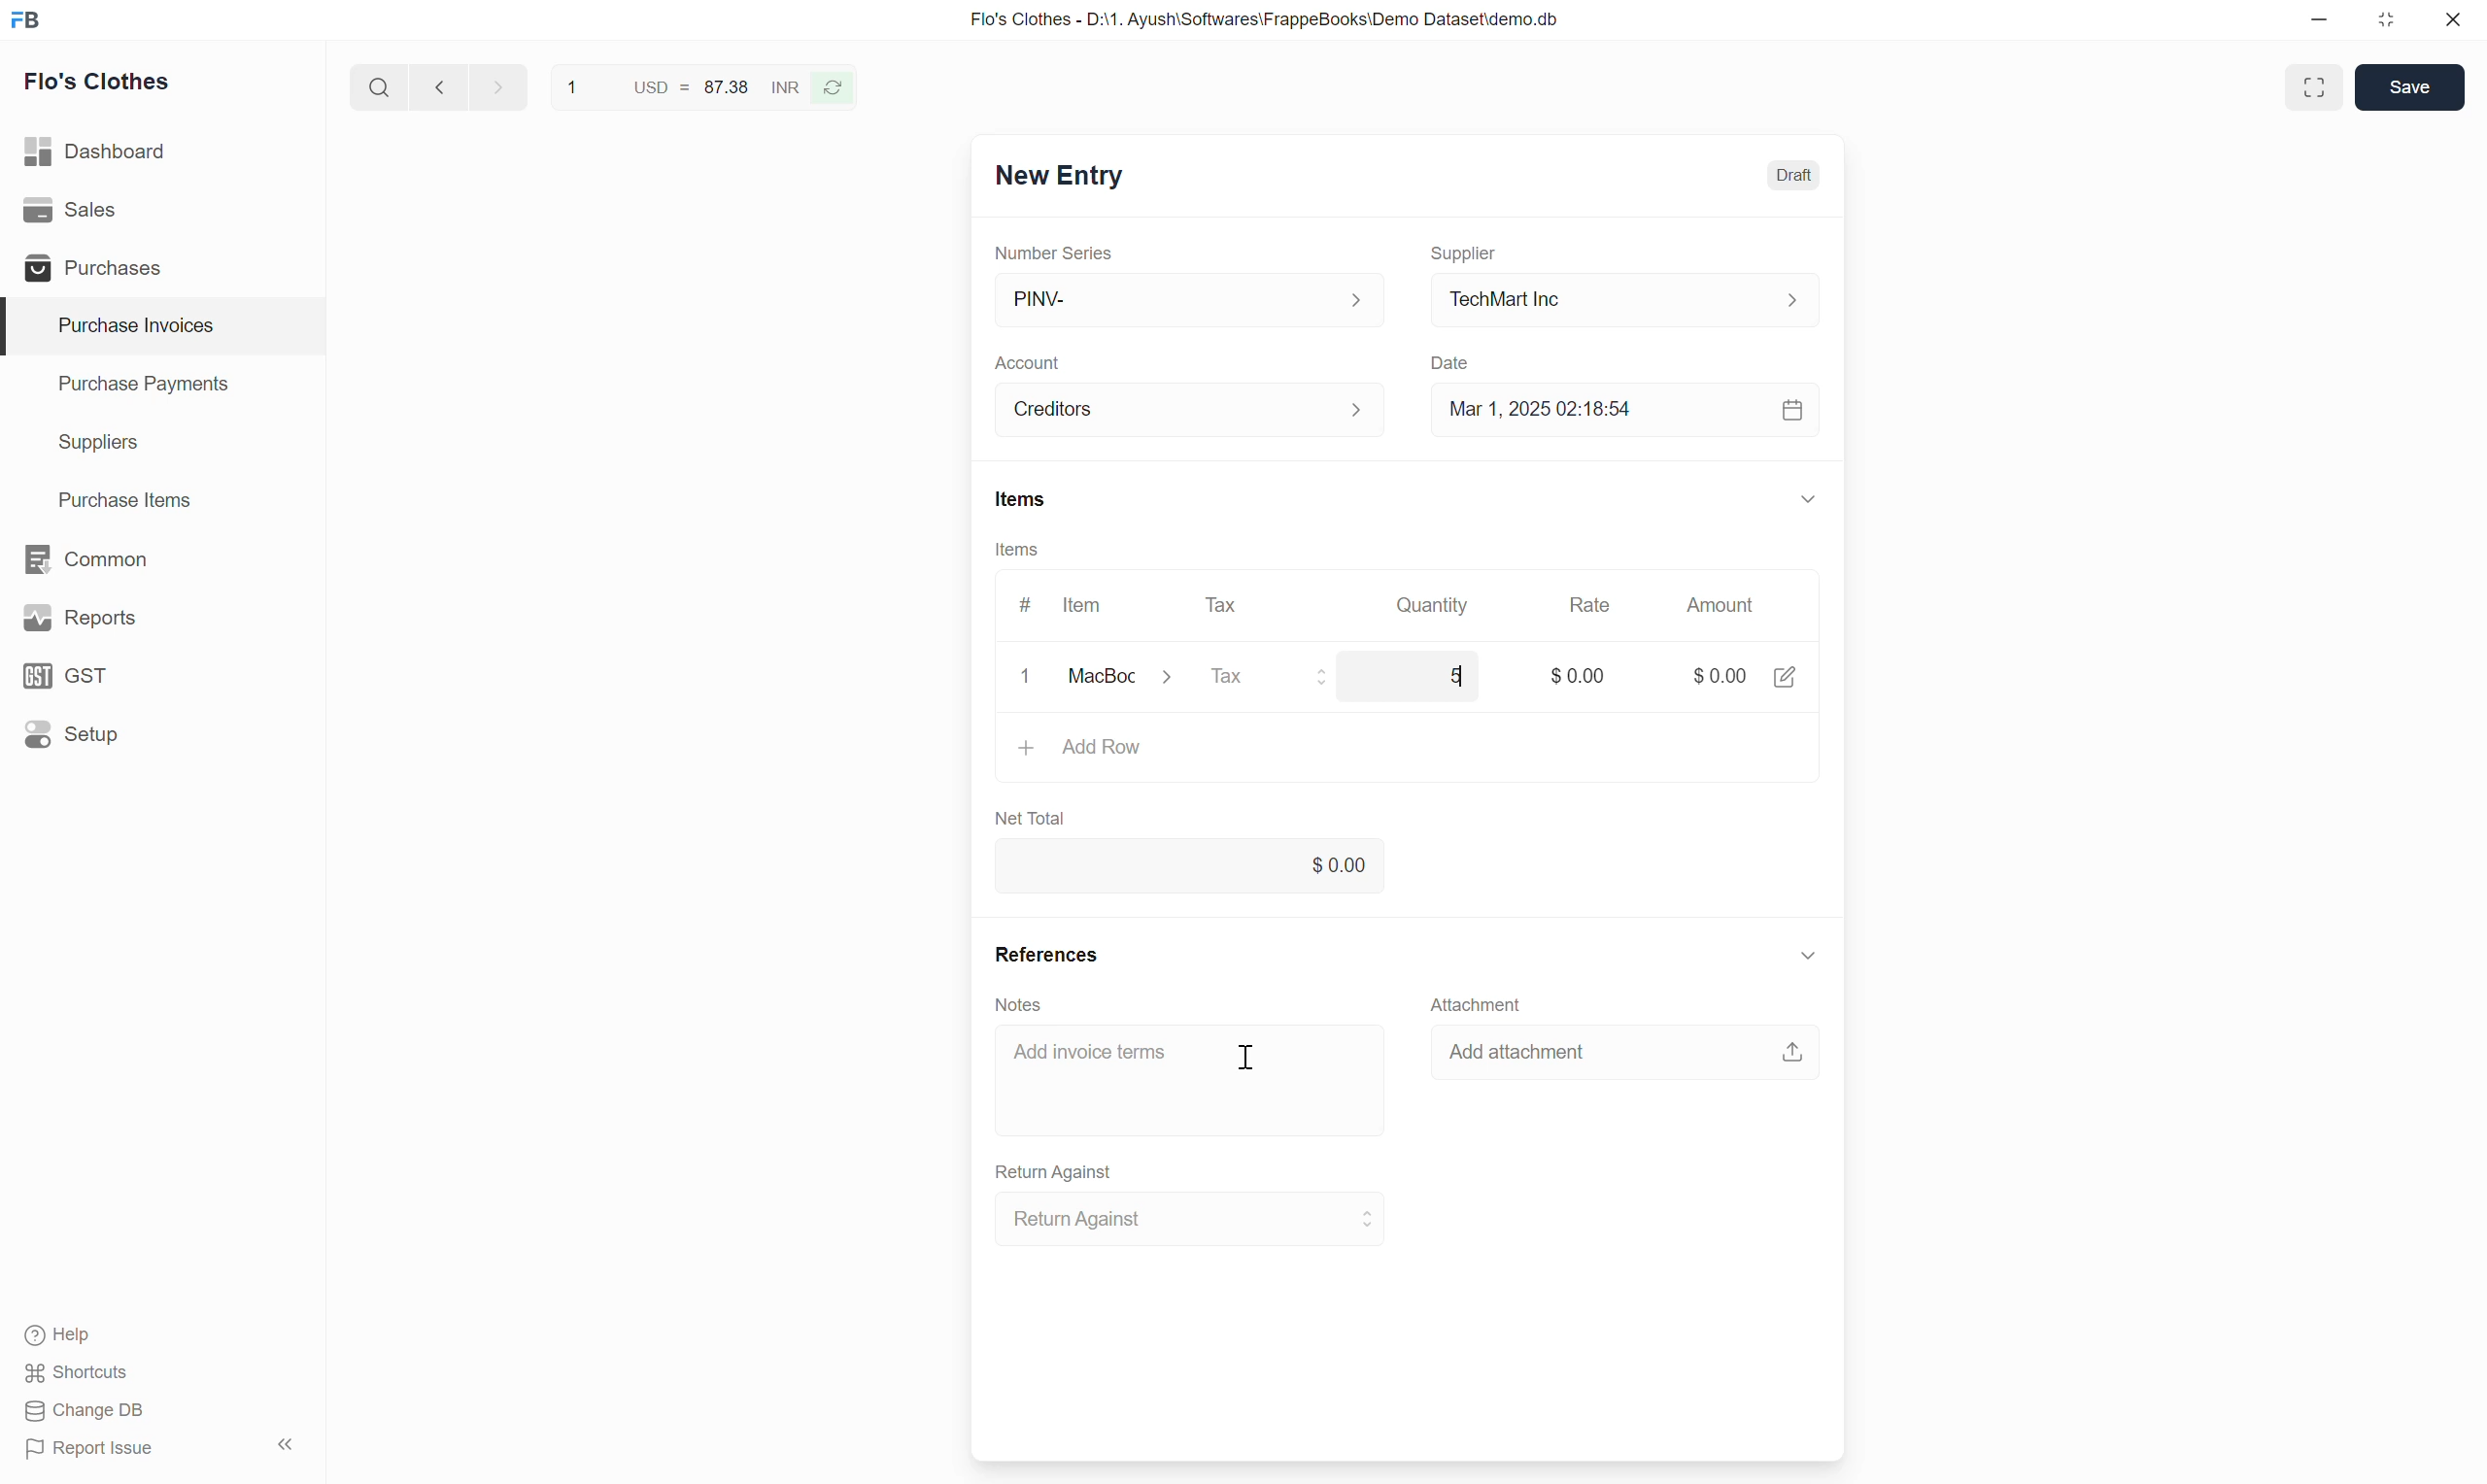 The width and height of the screenshot is (2487, 1484). Describe the element at coordinates (285, 1444) in the screenshot. I see `Collapse` at that location.